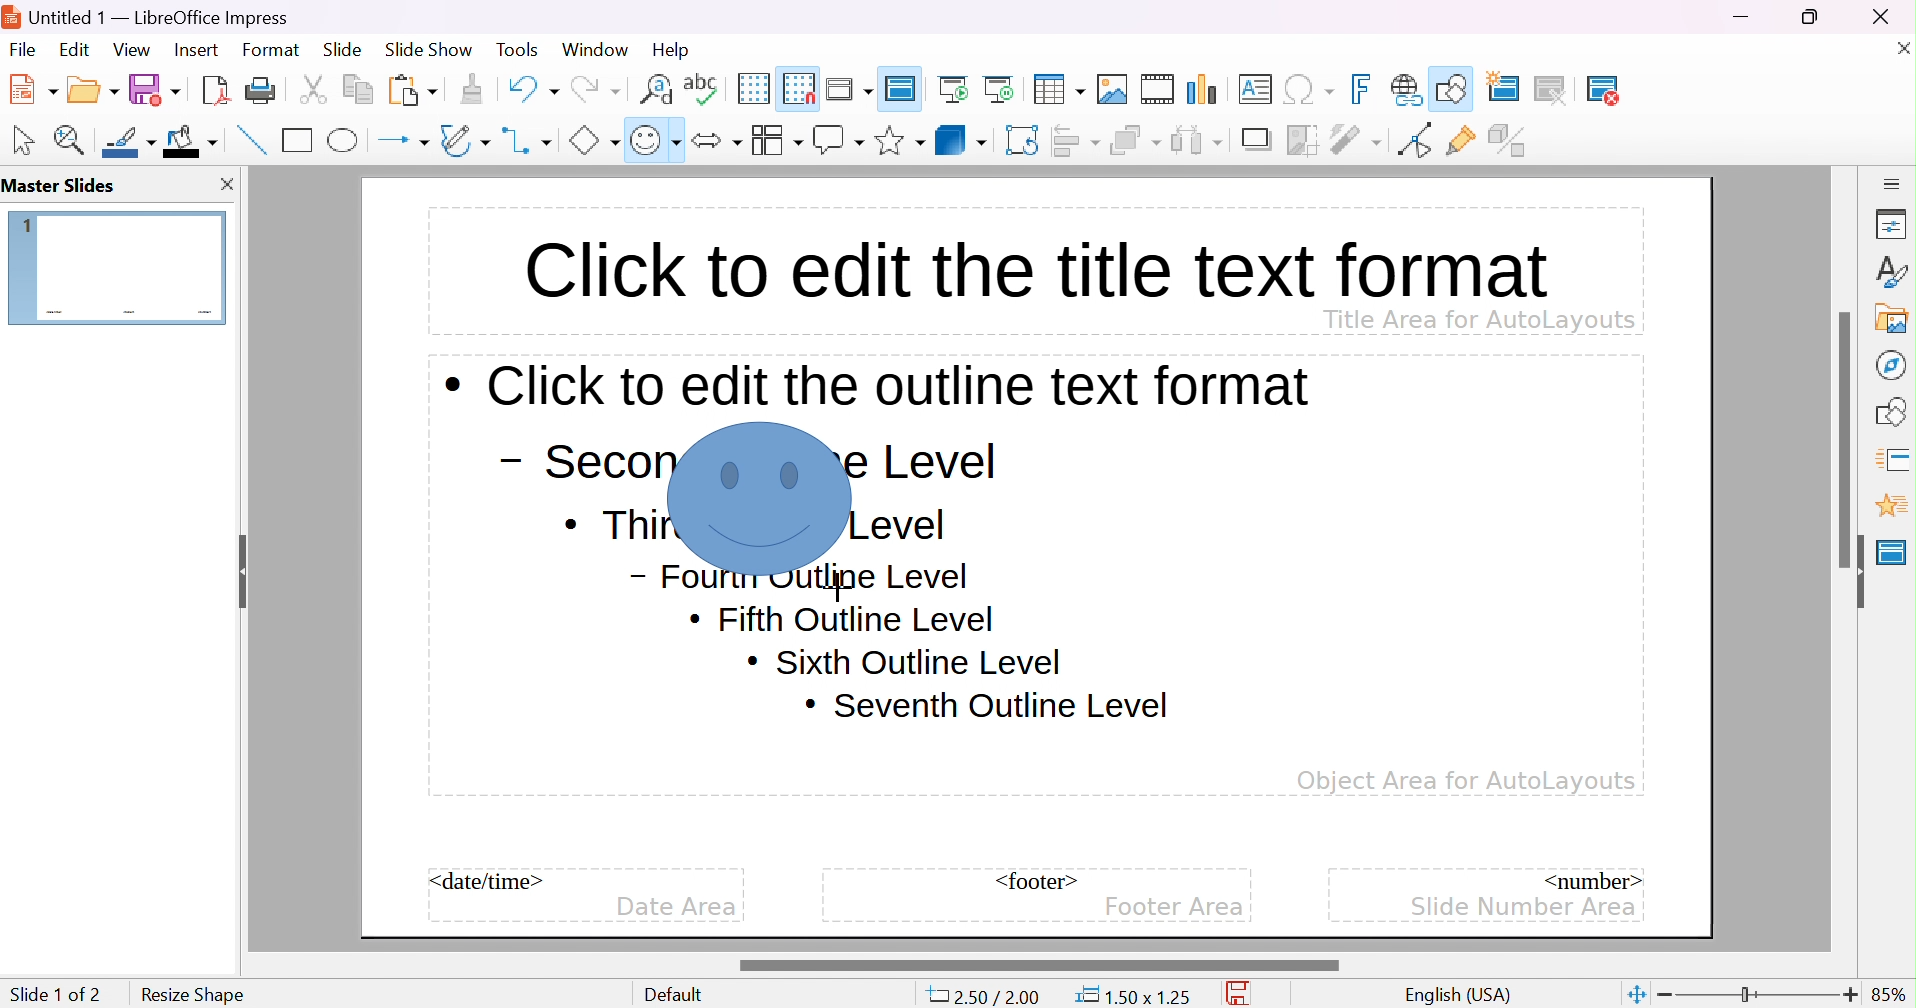 The image size is (1916, 1008). What do you see at coordinates (272, 49) in the screenshot?
I see `format` at bounding box center [272, 49].